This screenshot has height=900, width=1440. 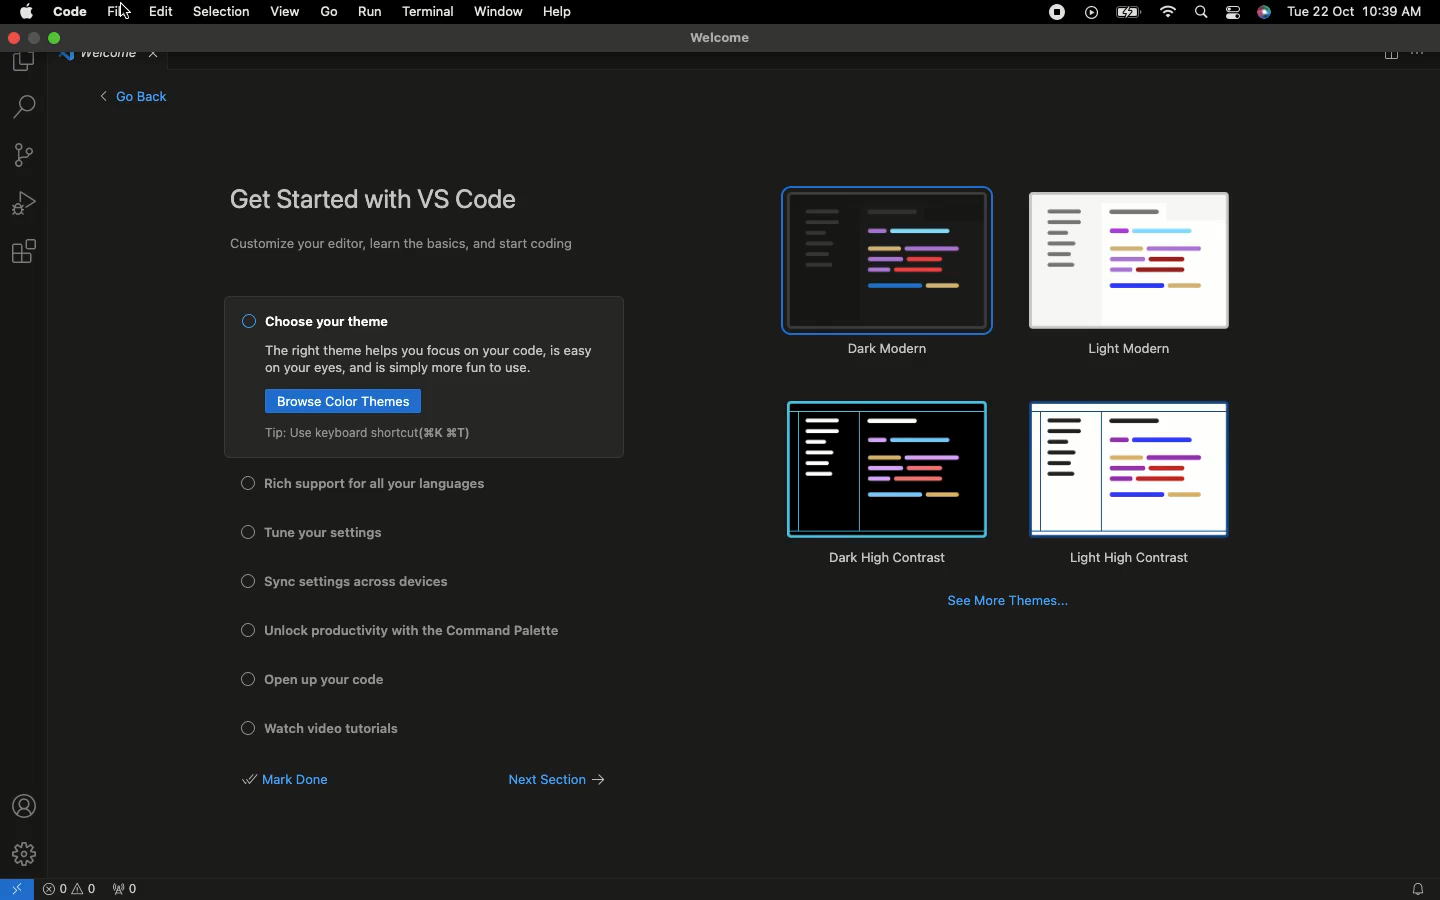 I want to click on Voice control, so click(x=1264, y=12).